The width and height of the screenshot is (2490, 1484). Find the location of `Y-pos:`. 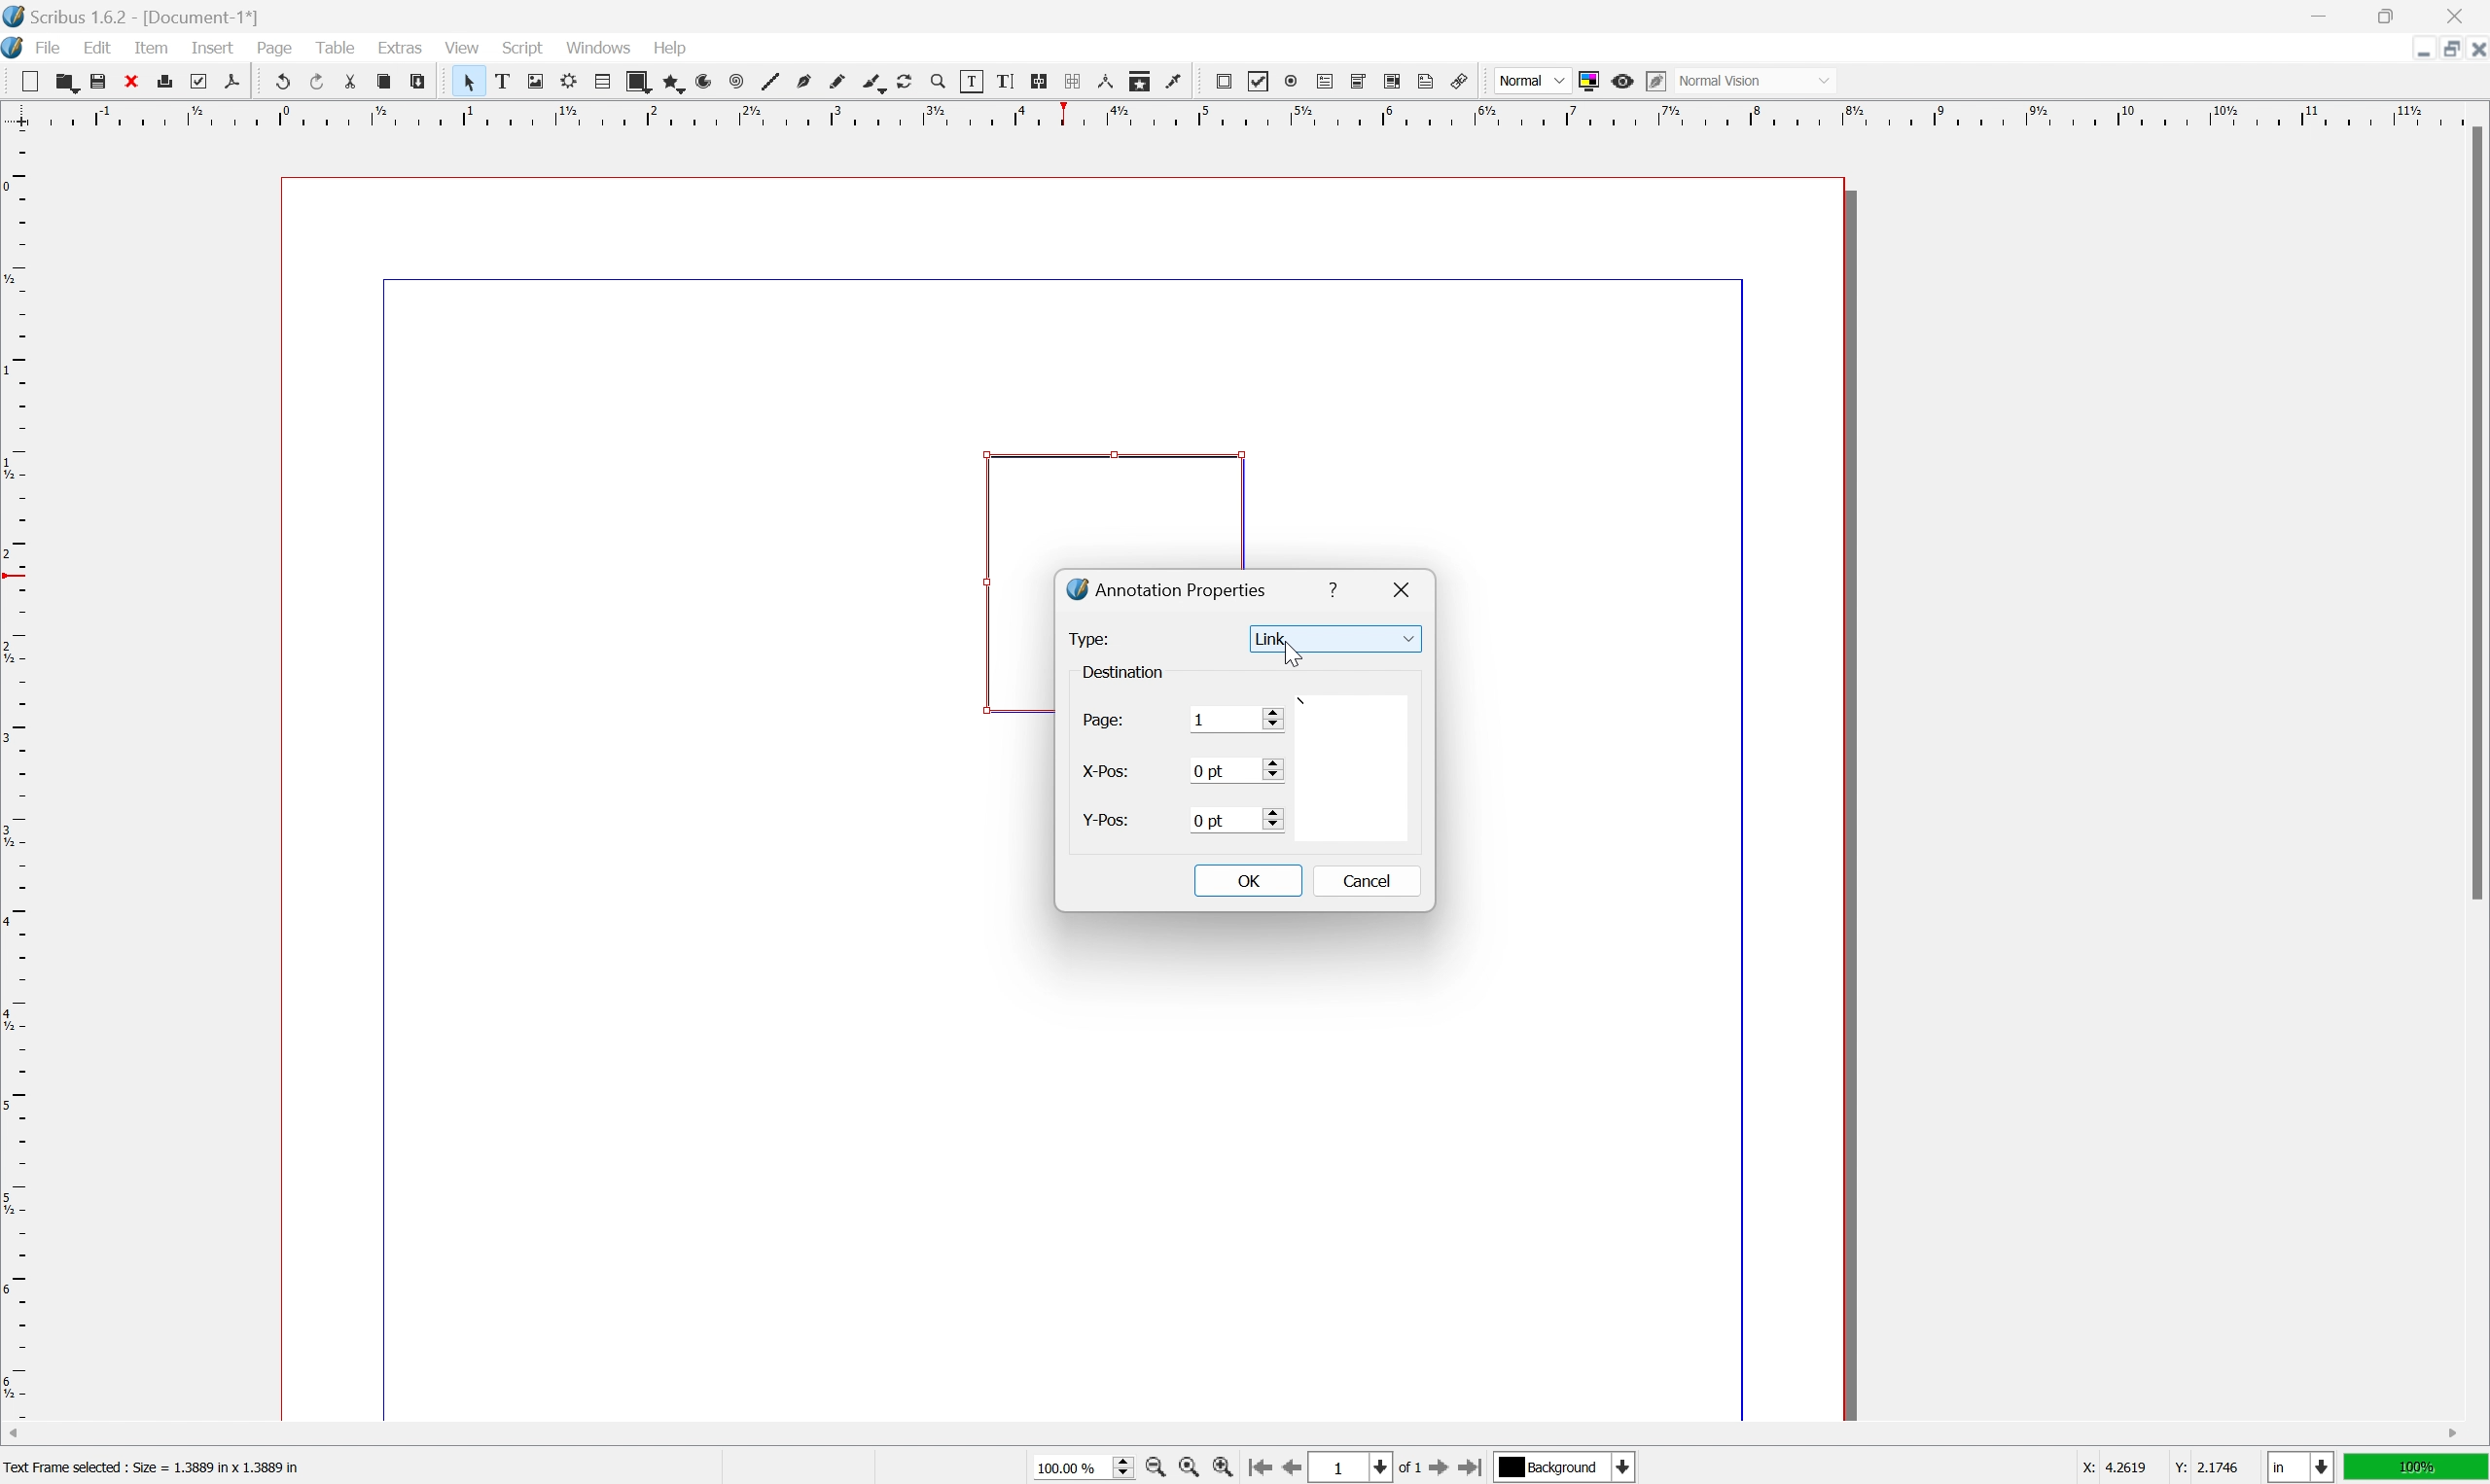

Y-pos: is located at coordinates (1104, 820).